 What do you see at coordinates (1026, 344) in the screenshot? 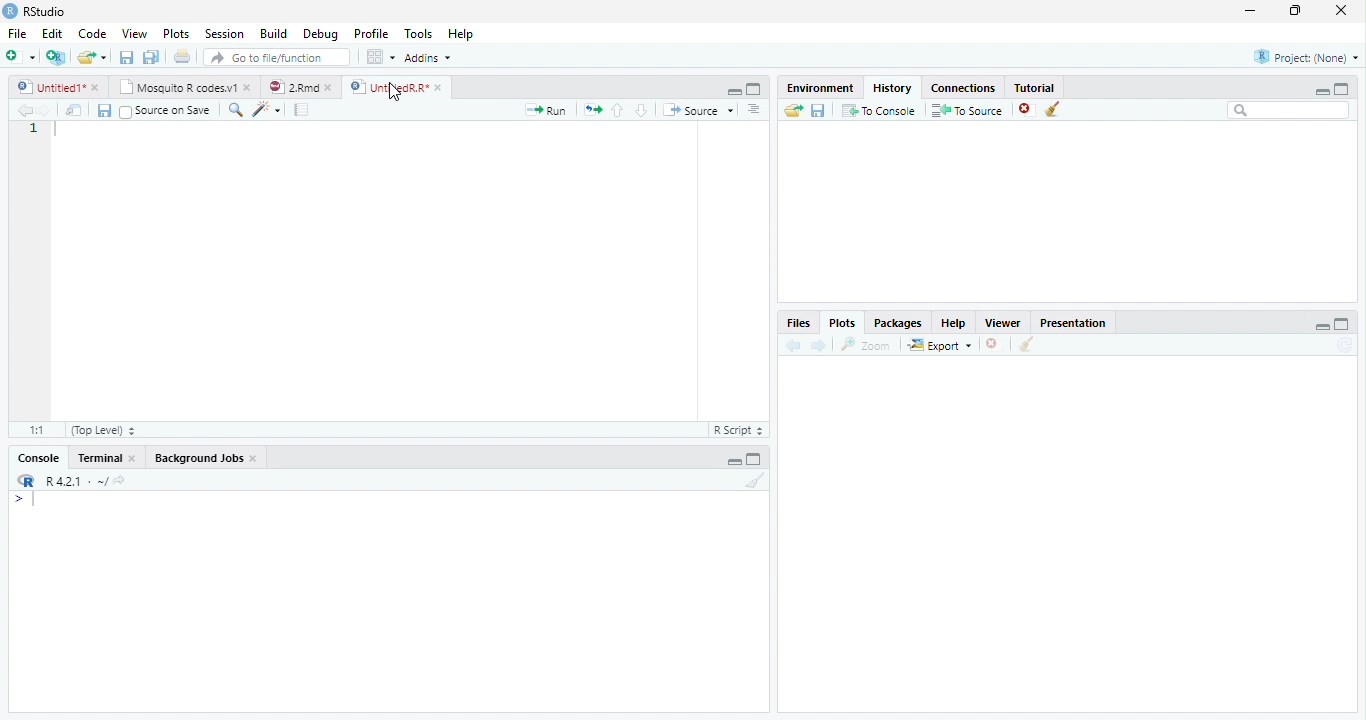
I see `Clear all plots` at bounding box center [1026, 344].